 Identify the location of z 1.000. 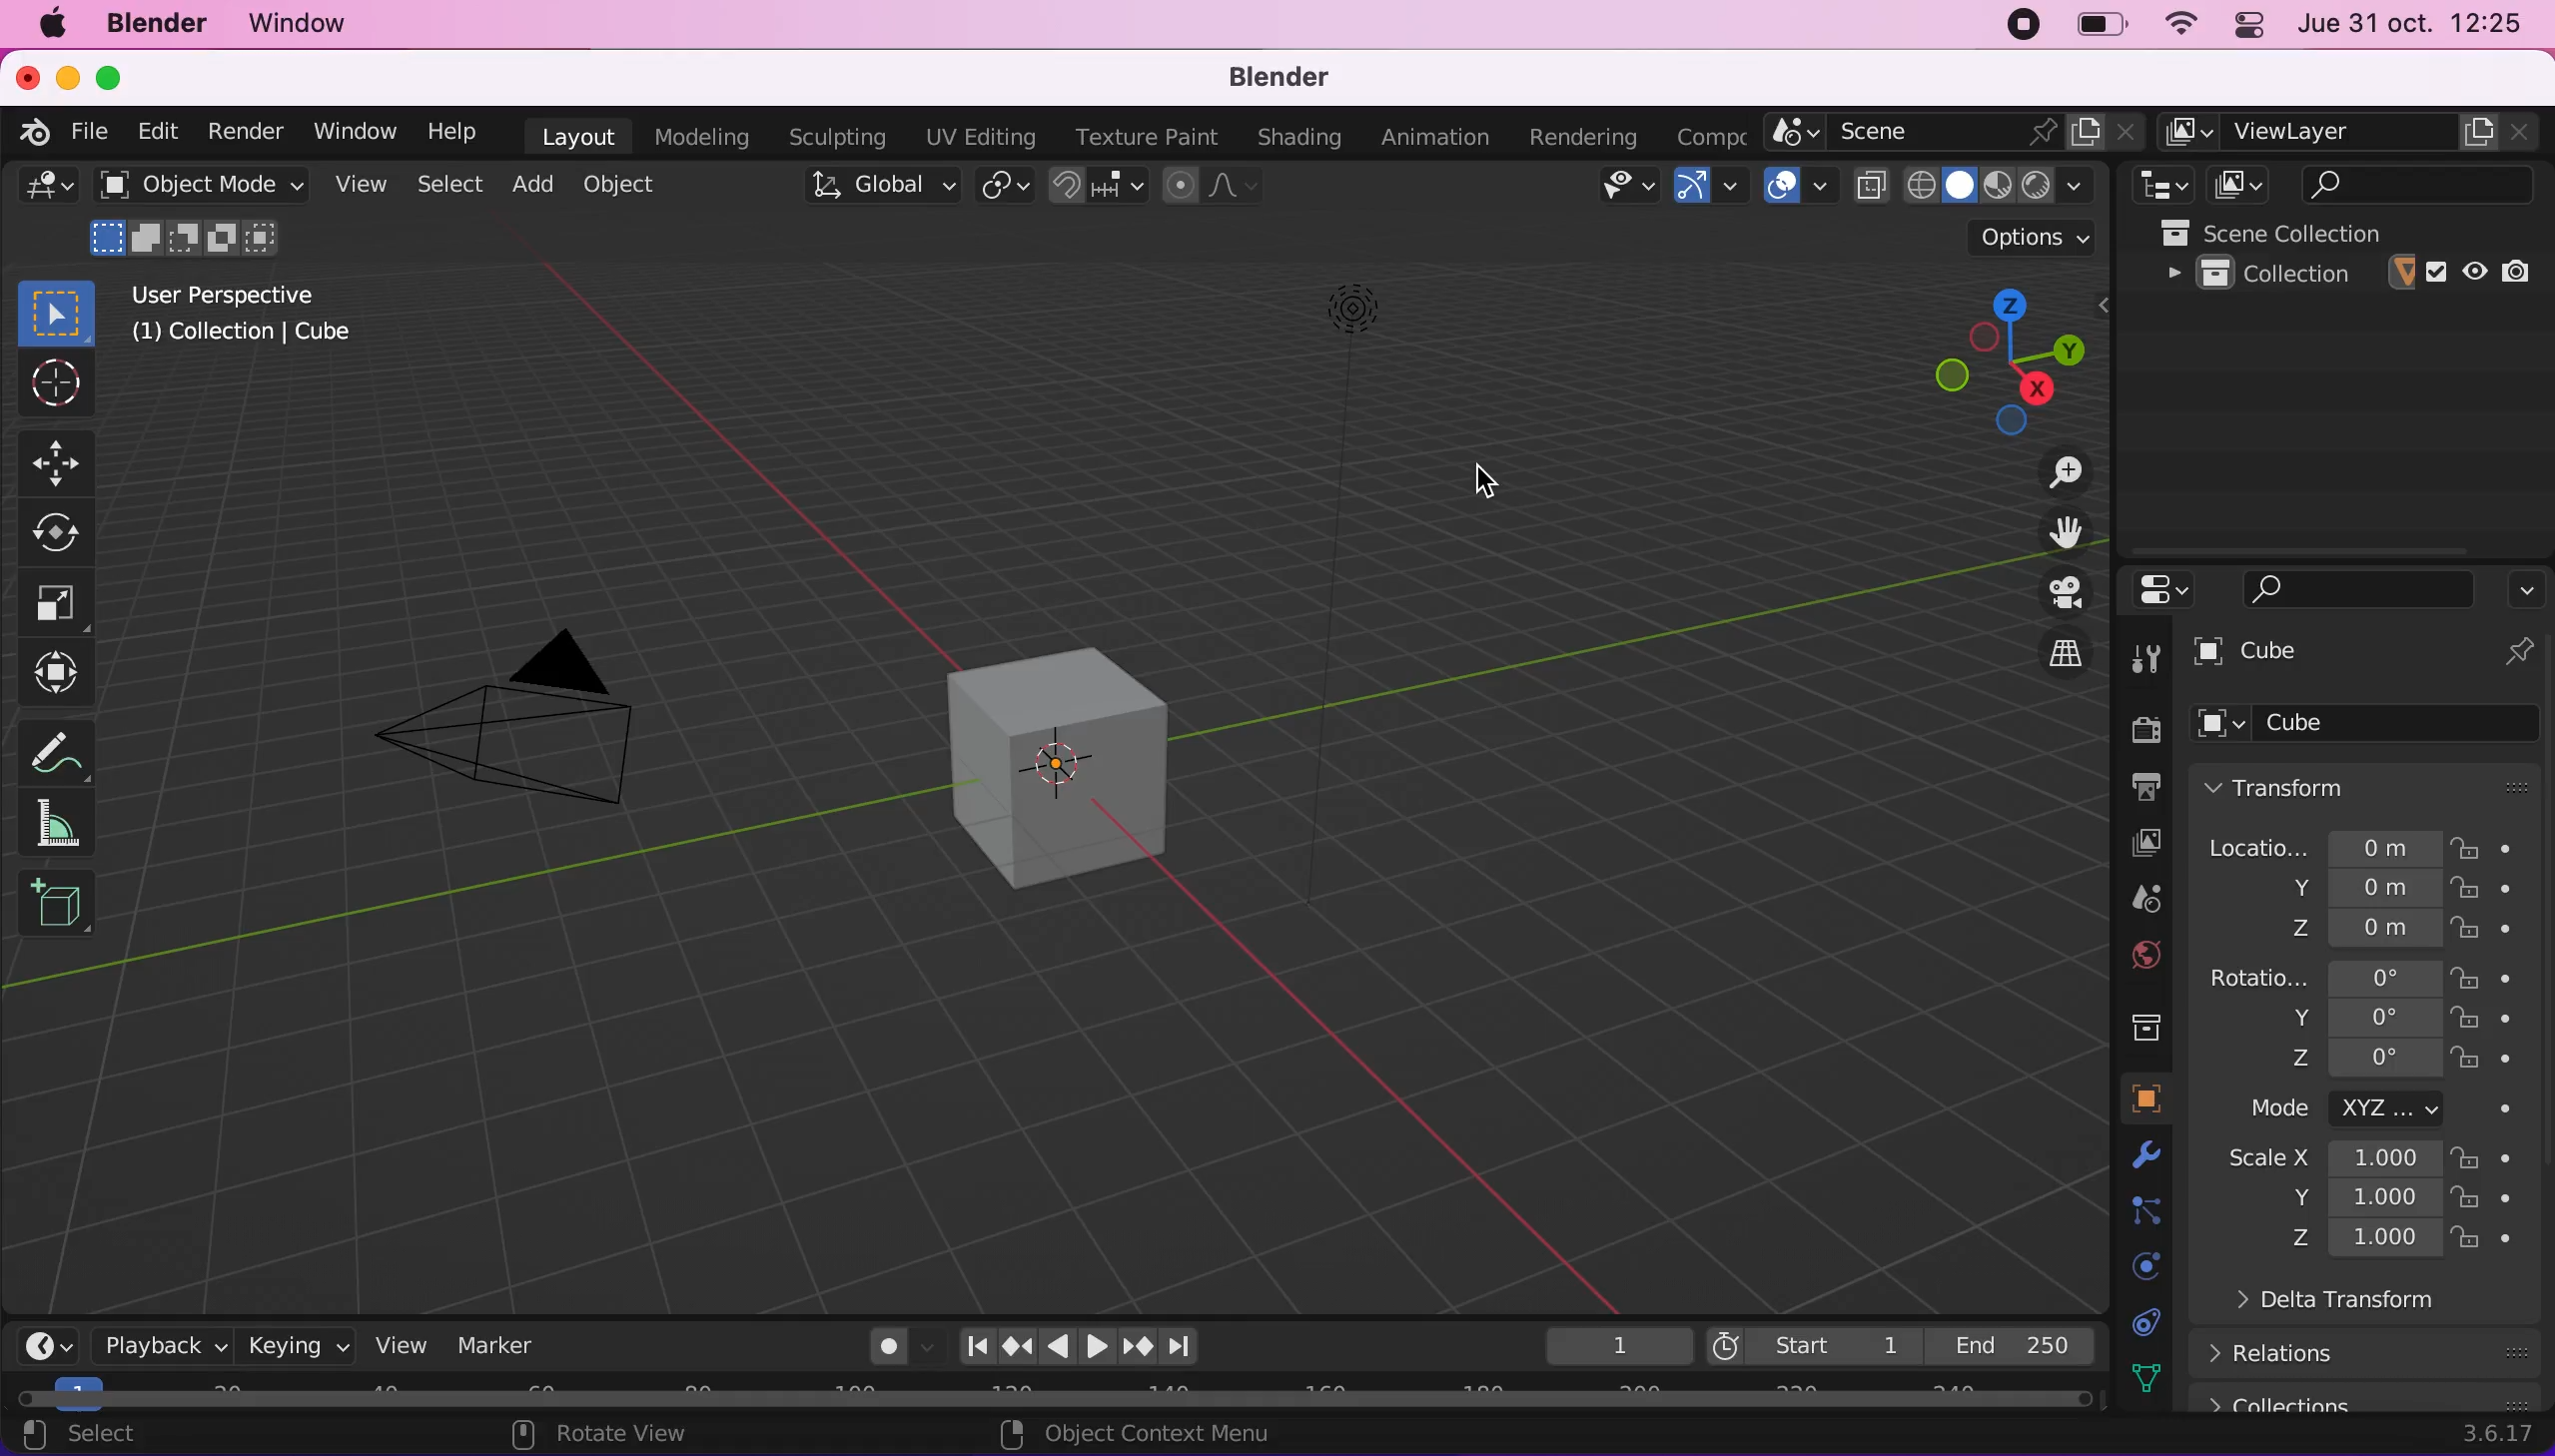
(2366, 1240).